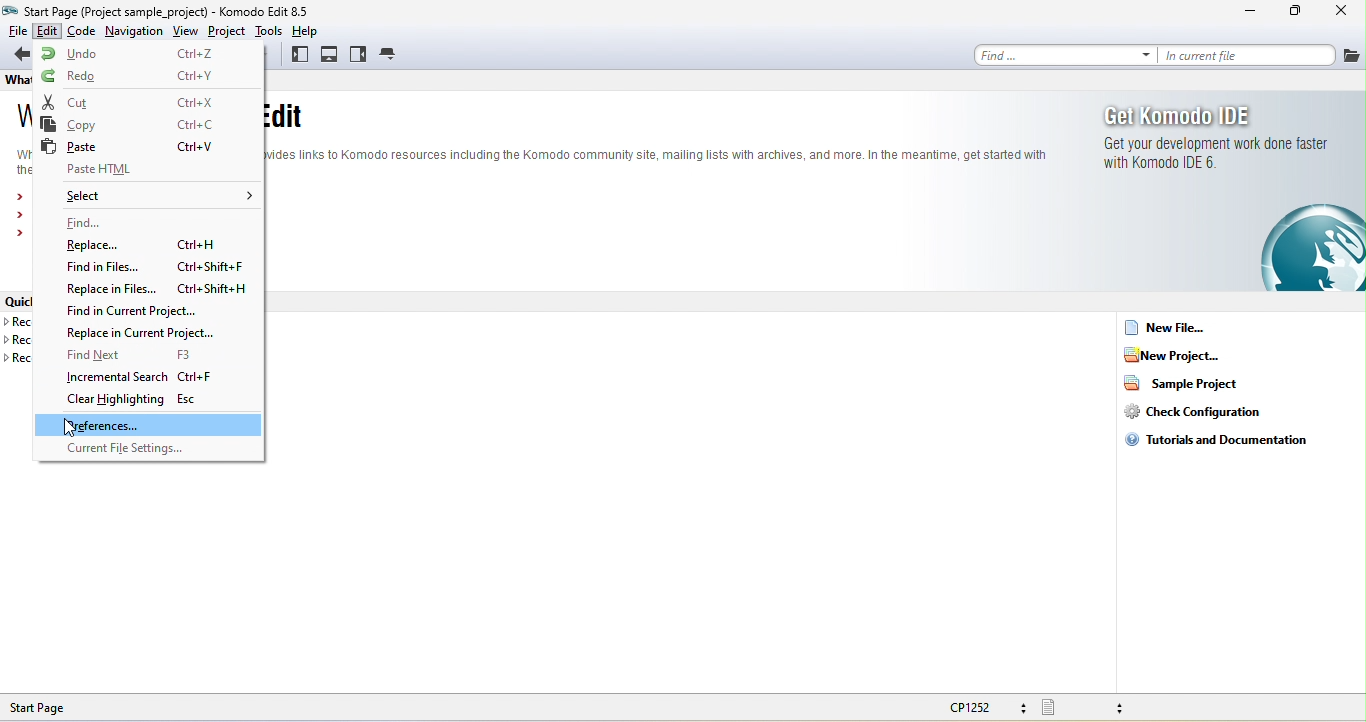  I want to click on incremental search, so click(140, 376).